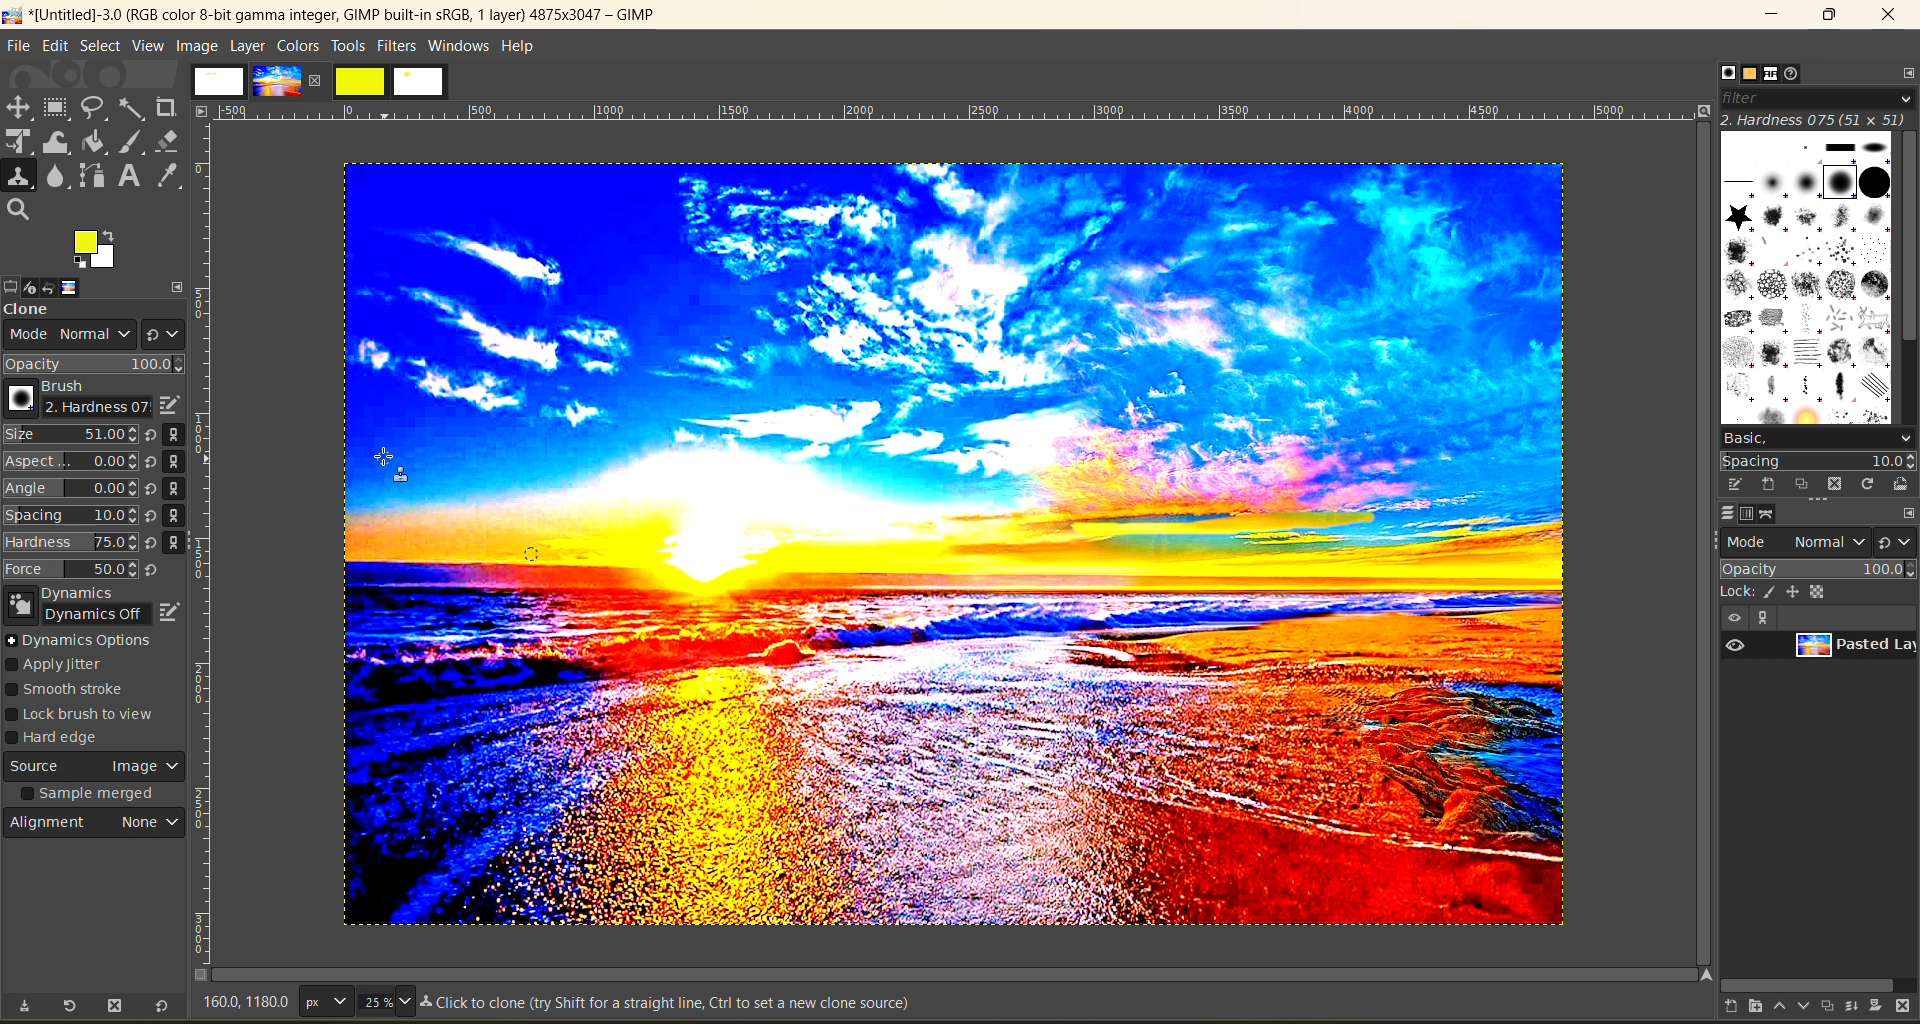  Describe the element at coordinates (421, 83) in the screenshot. I see `white` at that location.